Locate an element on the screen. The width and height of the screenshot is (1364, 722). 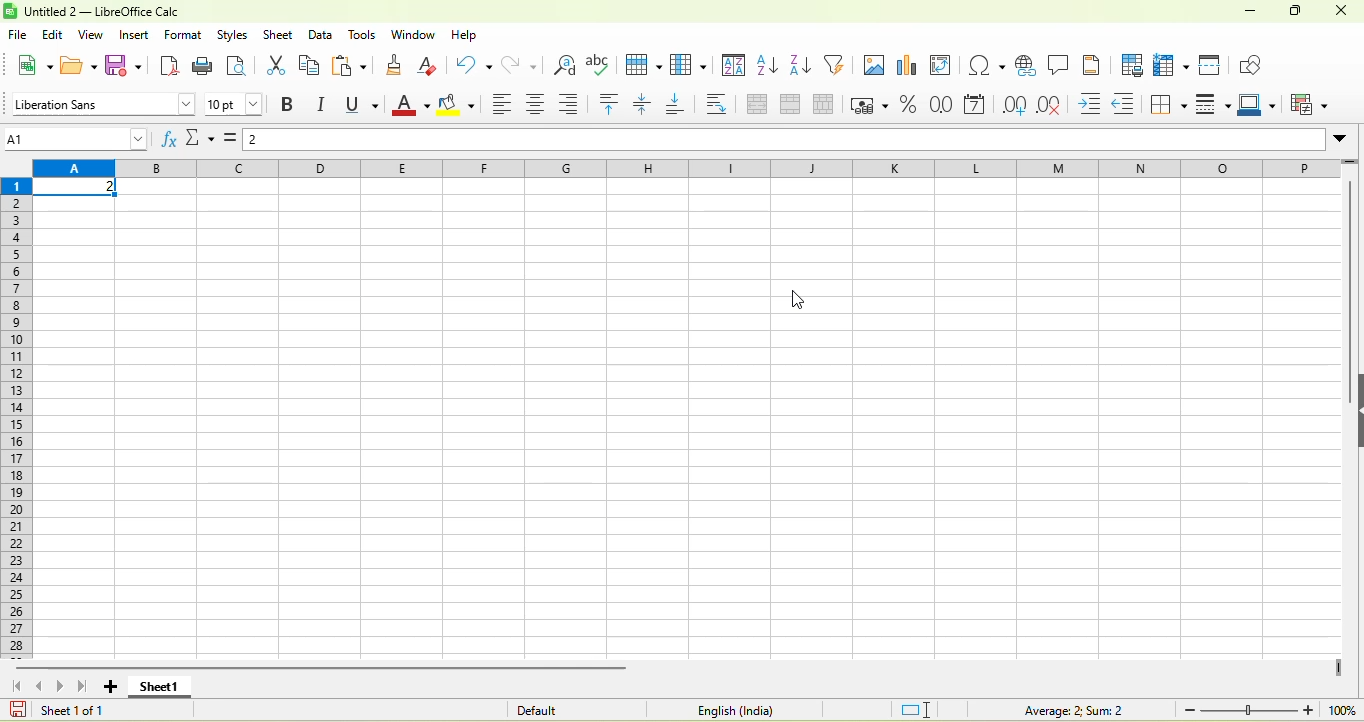
split is located at coordinates (829, 105).